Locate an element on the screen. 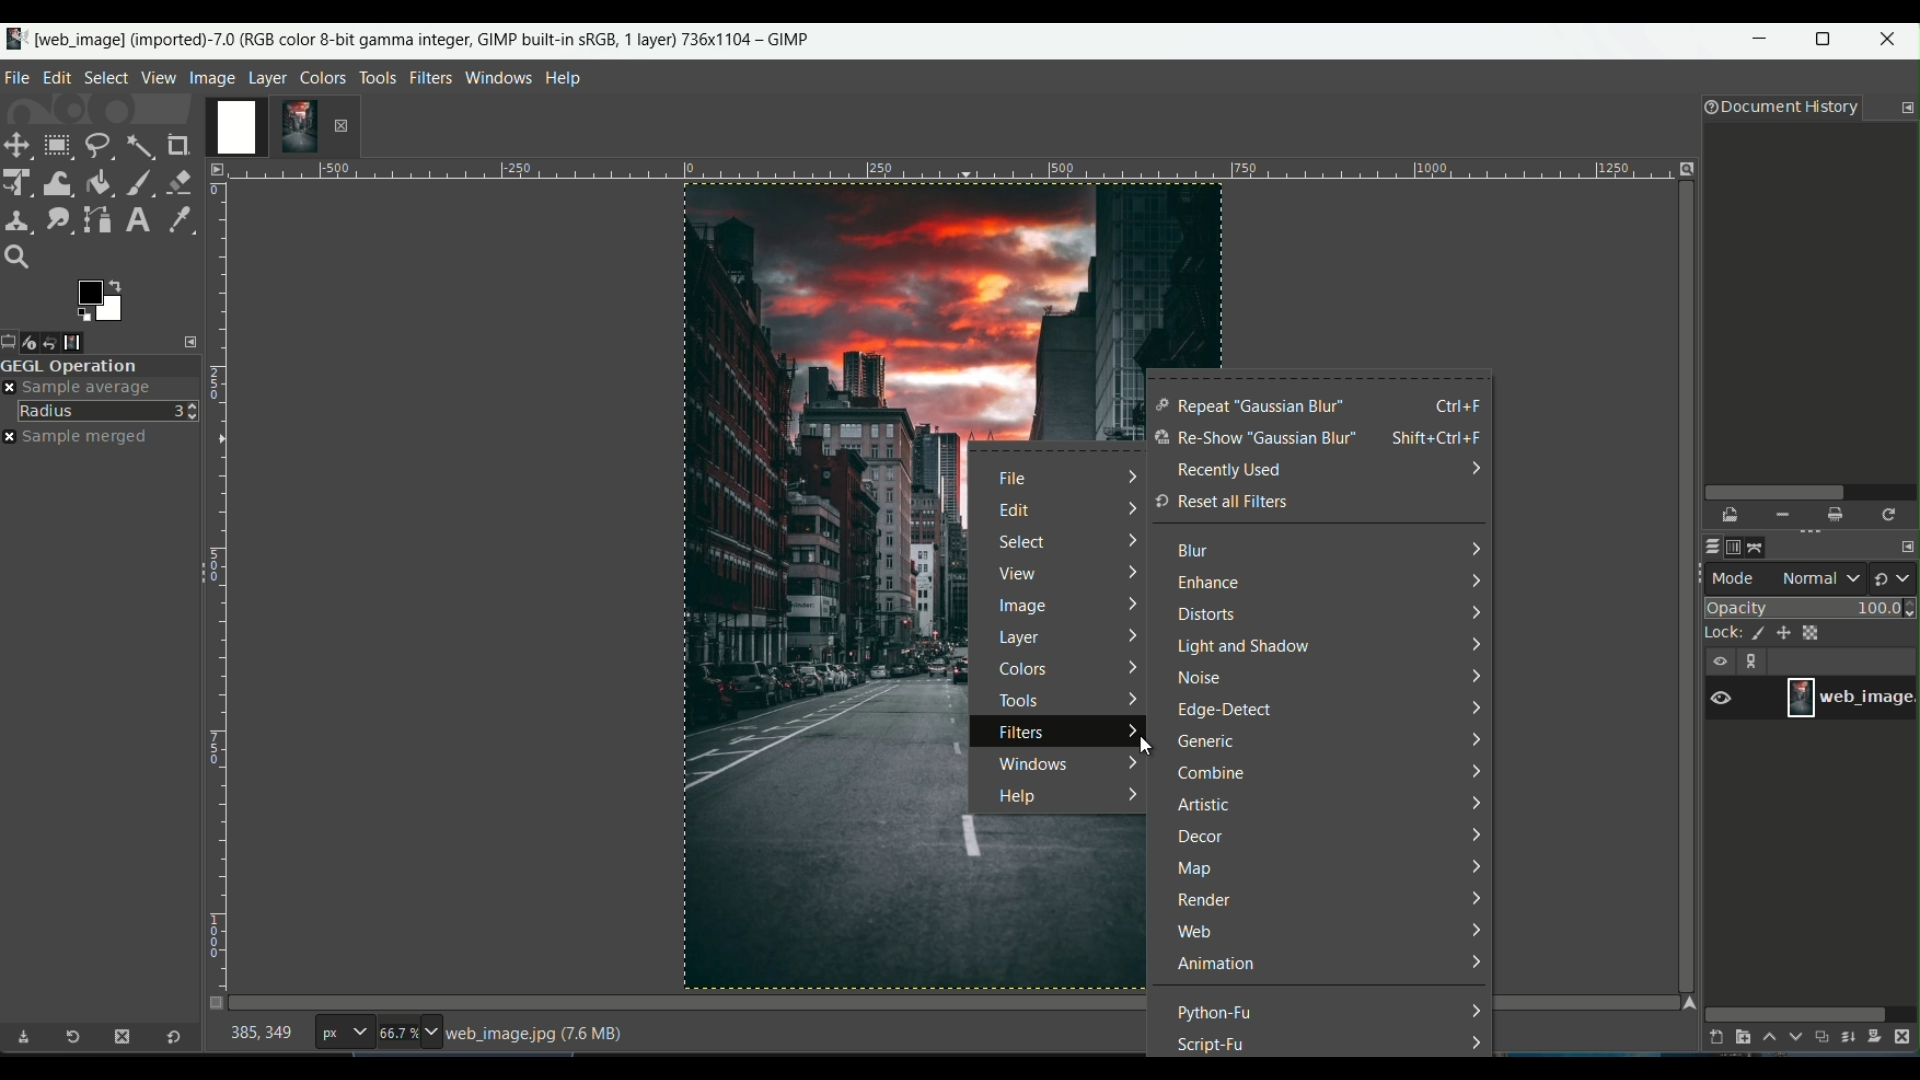  cursor is located at coordinates (1143, 744).